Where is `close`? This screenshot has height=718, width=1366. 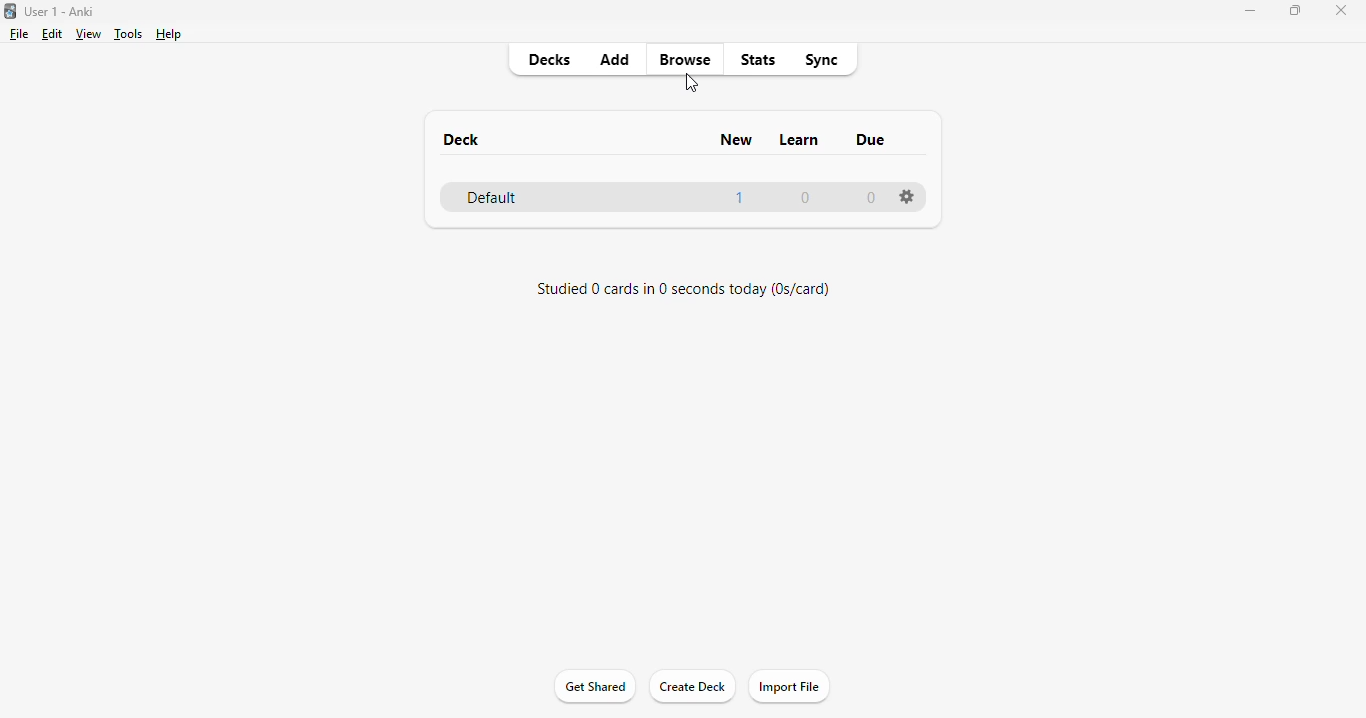
close is located at coordinates (1341, 10).